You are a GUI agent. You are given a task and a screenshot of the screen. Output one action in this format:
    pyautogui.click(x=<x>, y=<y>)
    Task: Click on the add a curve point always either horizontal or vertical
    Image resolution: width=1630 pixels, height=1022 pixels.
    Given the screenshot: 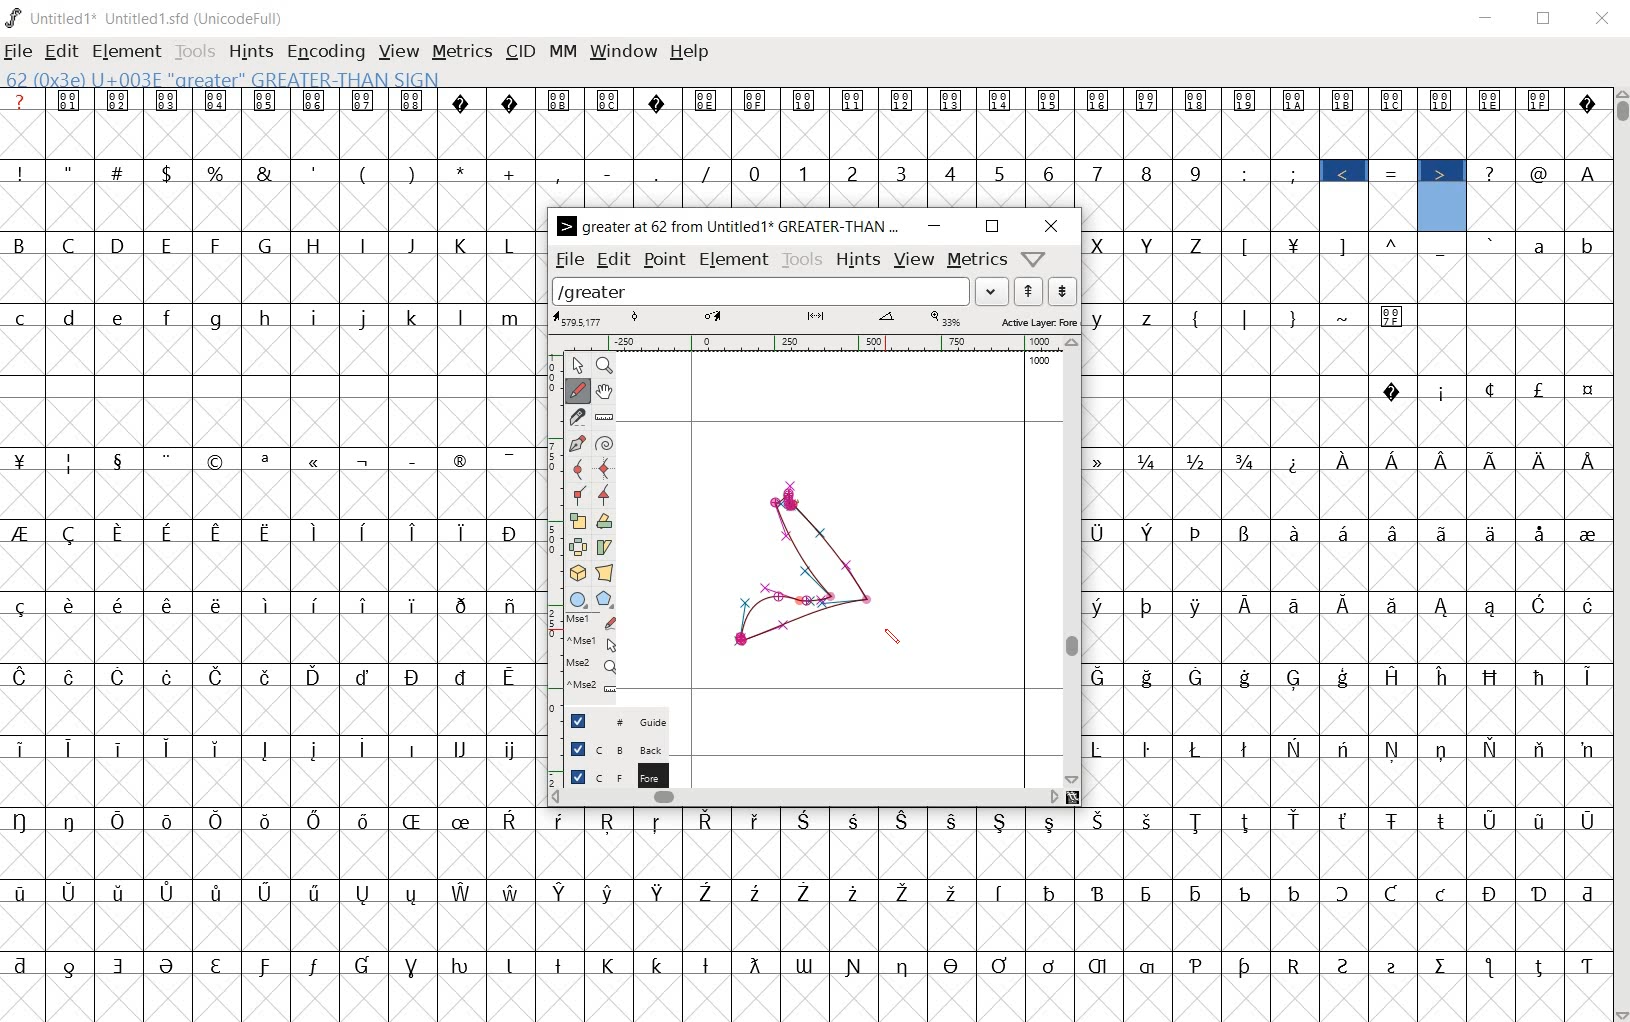 What is the action you would take?
    pyautogui.click(x=609, y=467)
    